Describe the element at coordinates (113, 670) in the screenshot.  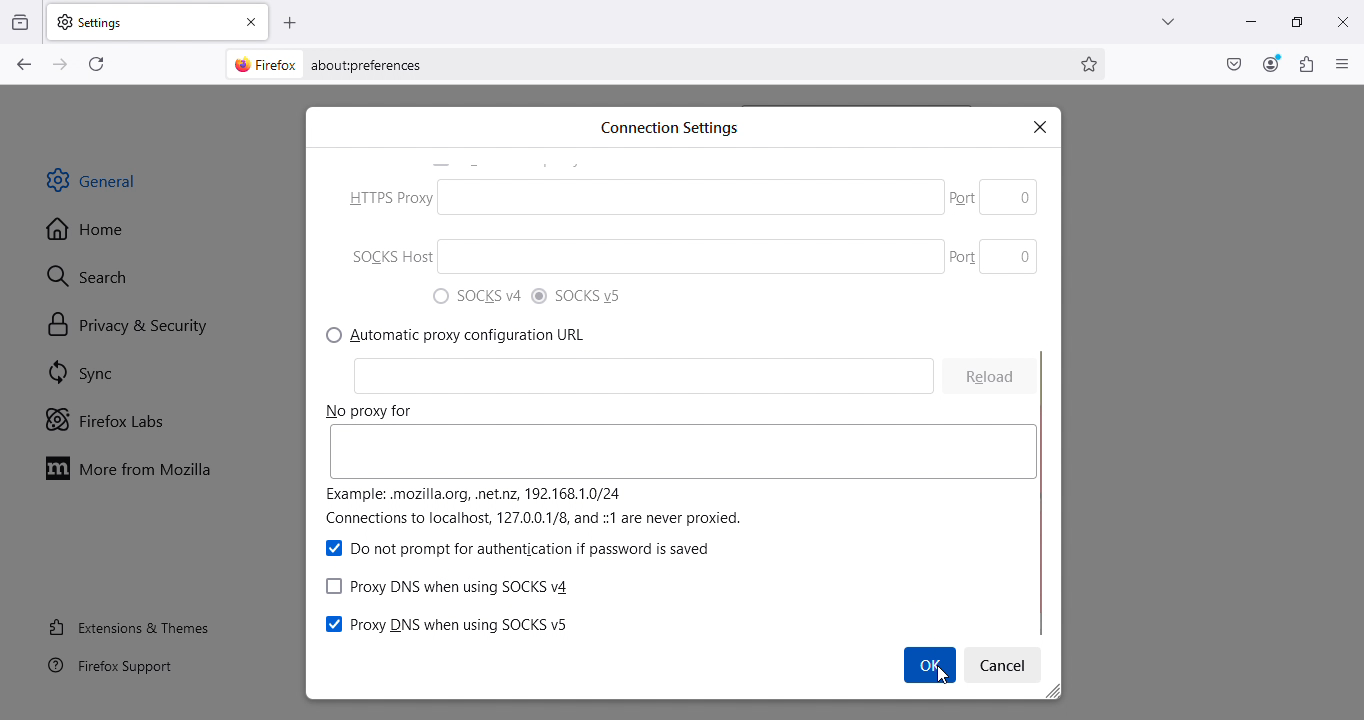
I see `Firefox support` at that location.